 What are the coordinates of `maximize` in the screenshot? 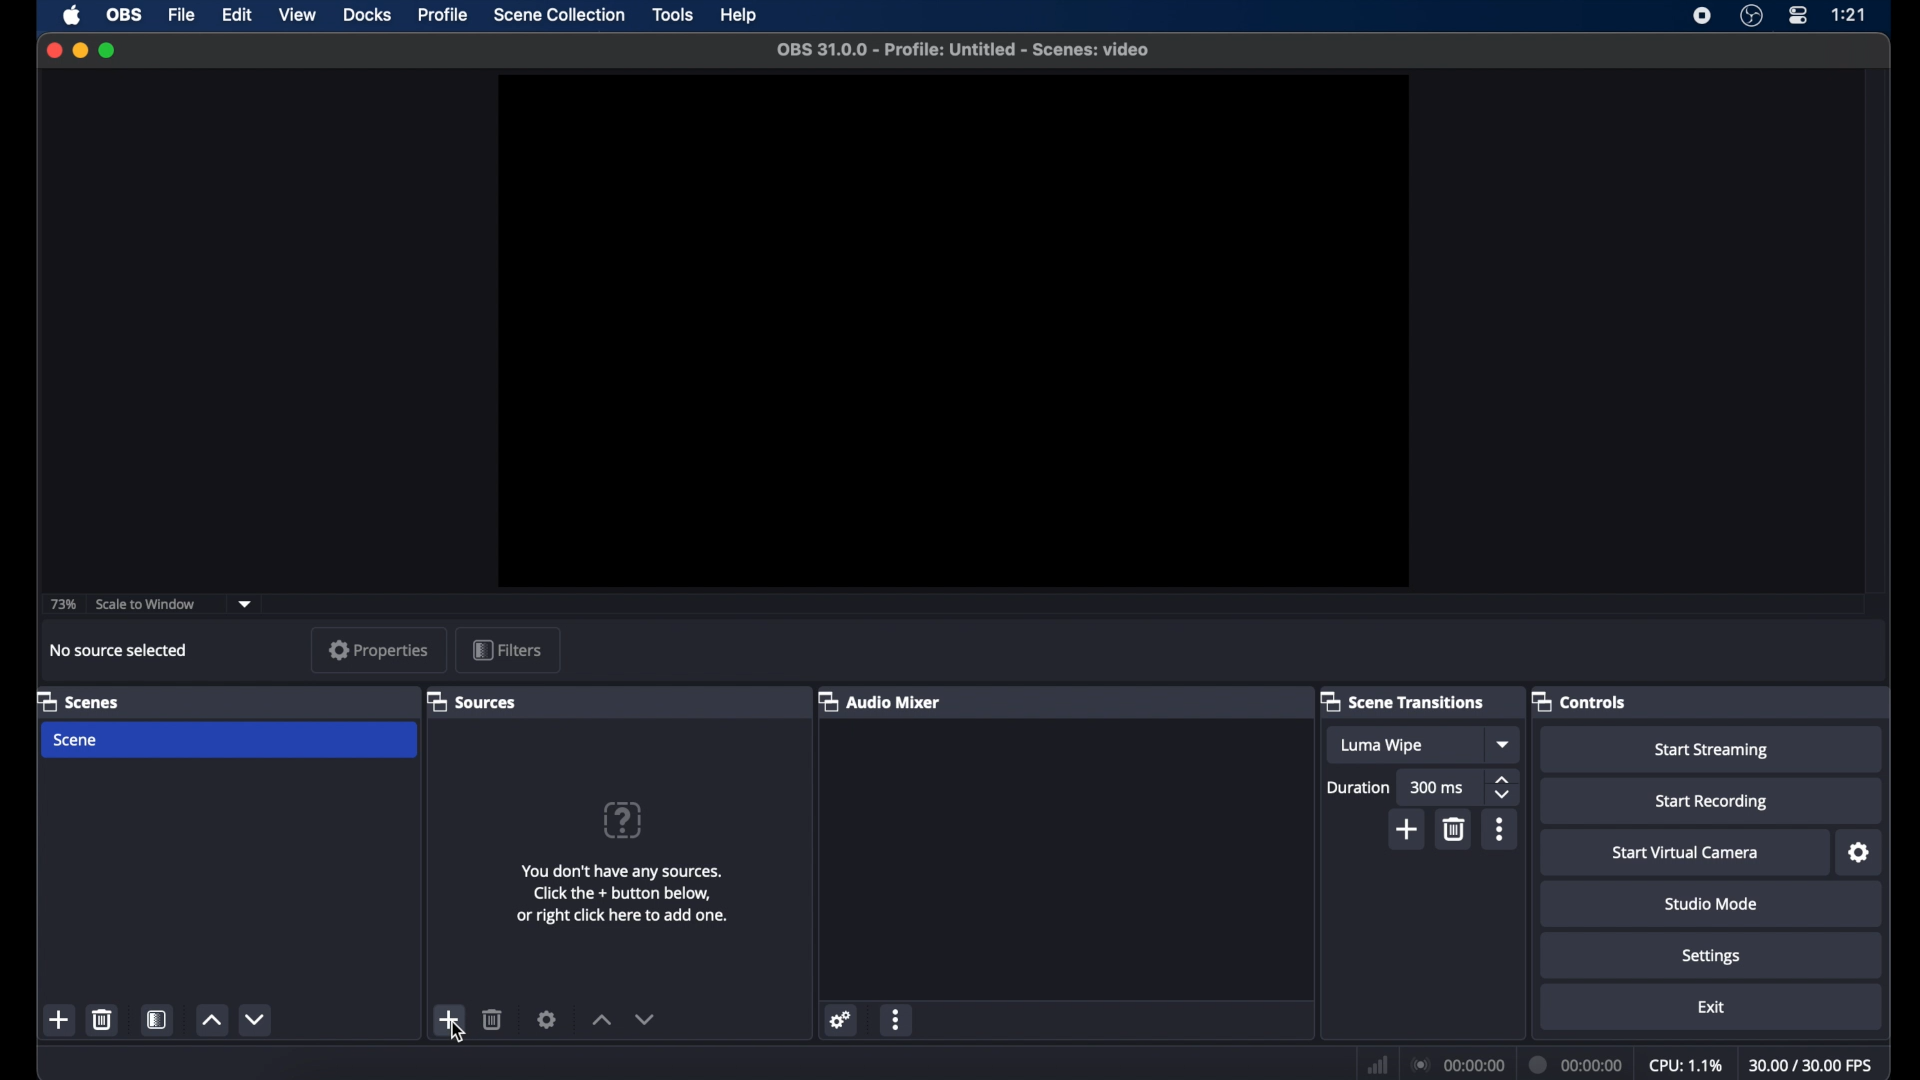 It's located at (108, 50).